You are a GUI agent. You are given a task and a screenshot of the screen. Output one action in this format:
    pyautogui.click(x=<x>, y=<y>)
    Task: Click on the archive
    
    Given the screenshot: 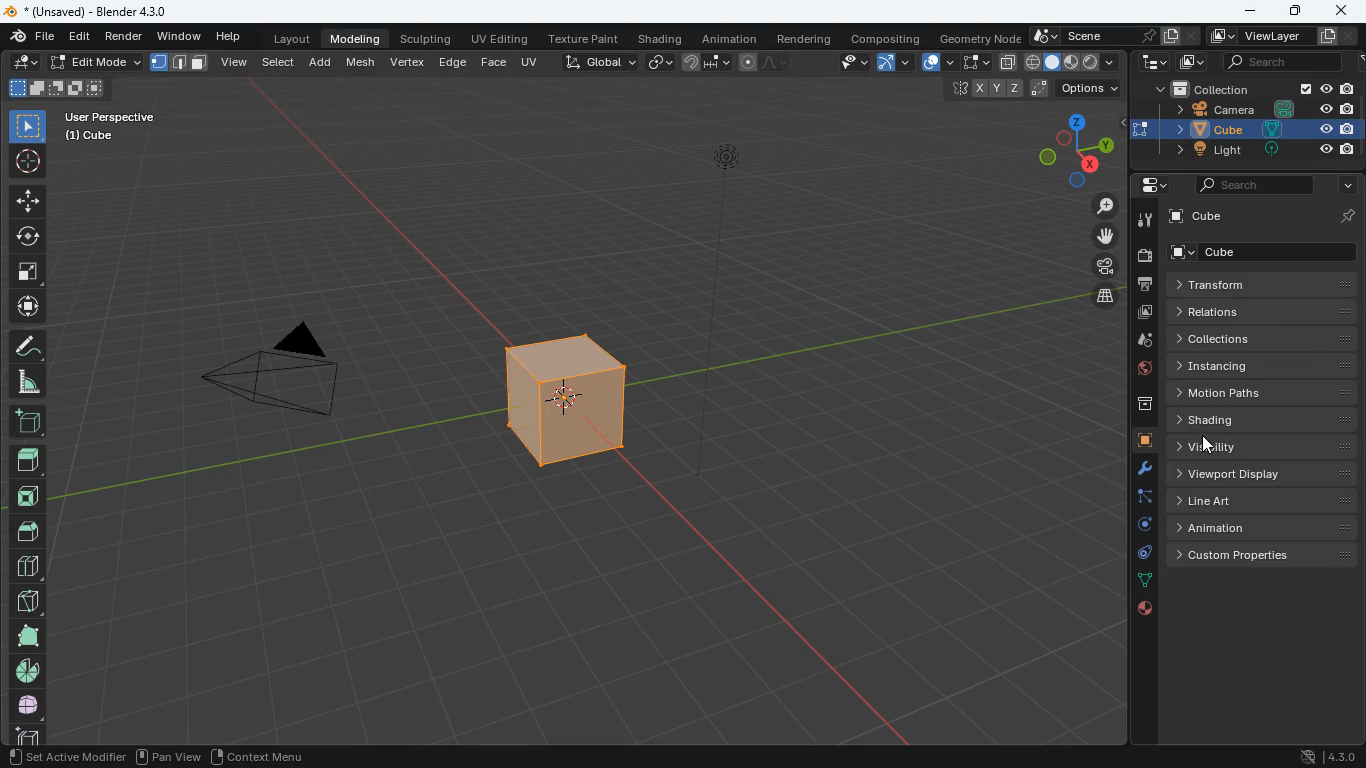 What is the action you would take?
    pyautogui.click(x=1135, y=404)
    